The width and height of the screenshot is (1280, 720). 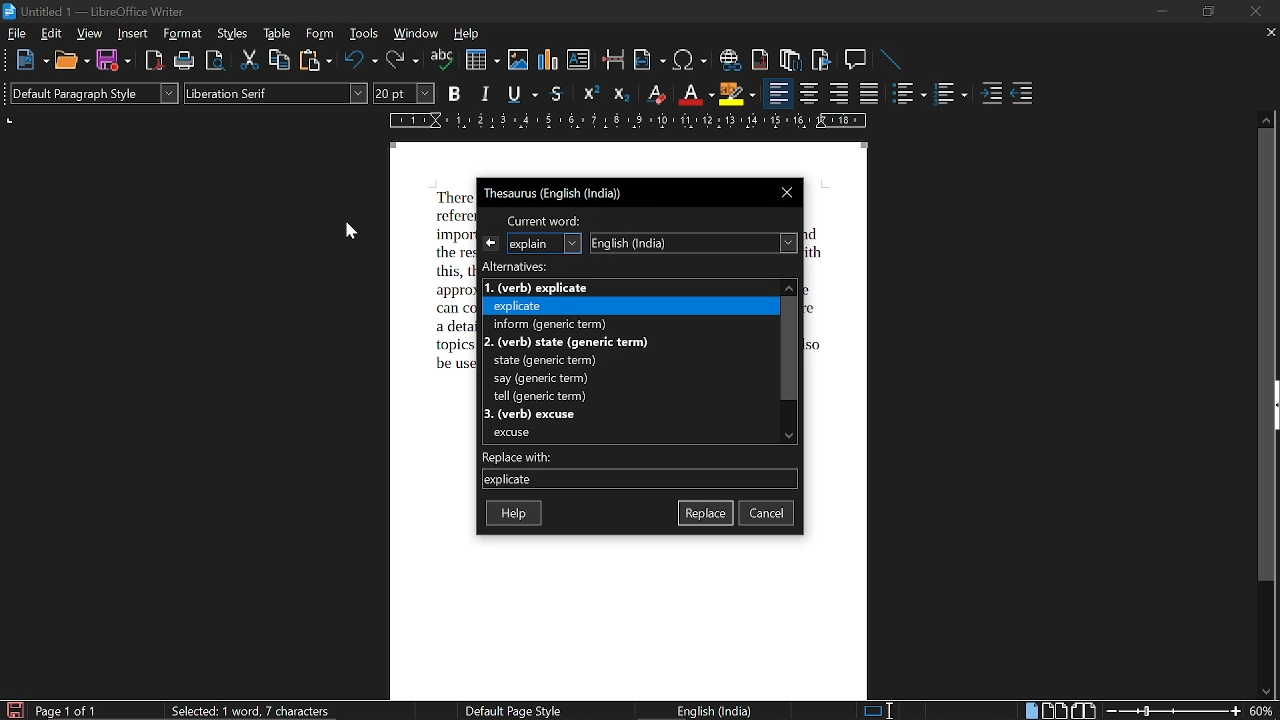 What do you see at coordinates (871, 95) in the screenshot?
I see `justified` at bounding box center [871, 95].